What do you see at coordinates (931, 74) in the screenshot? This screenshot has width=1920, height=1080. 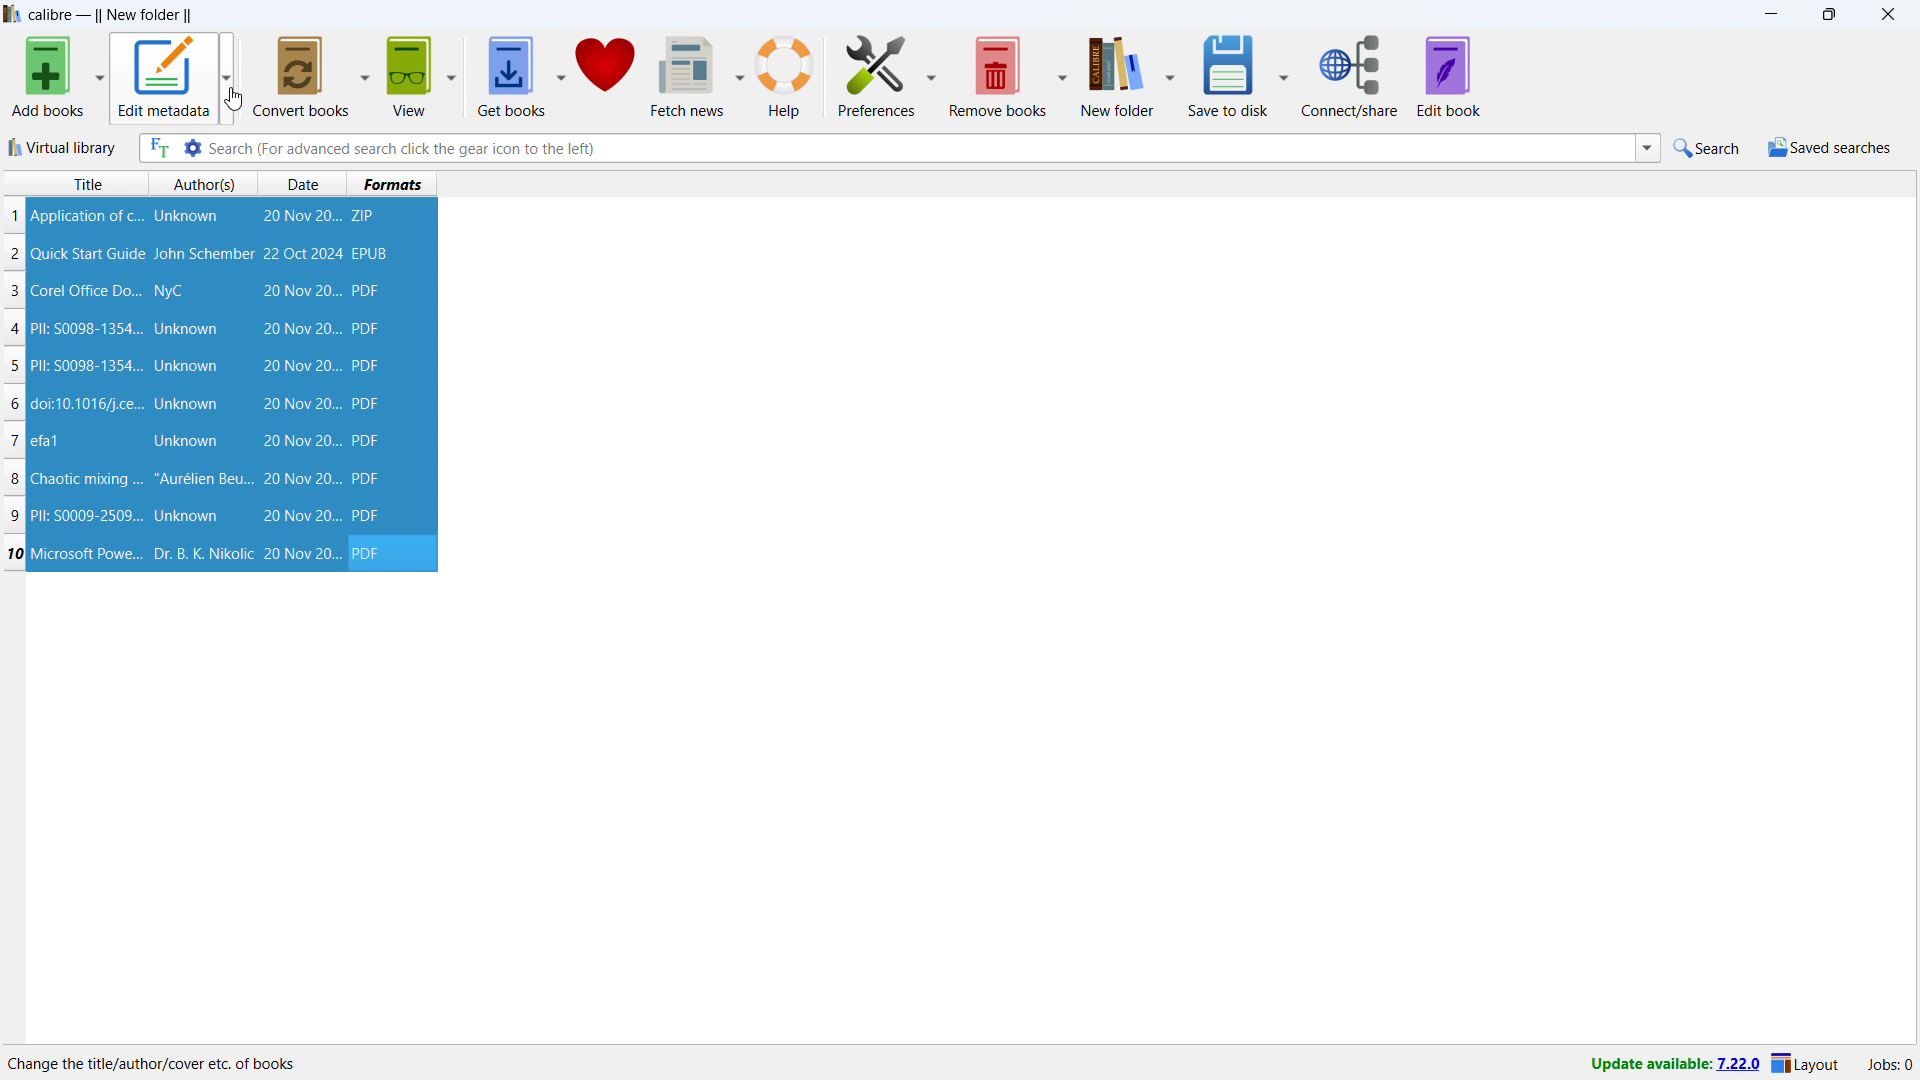 I see `preferences options` at bounding box center [931, 74].